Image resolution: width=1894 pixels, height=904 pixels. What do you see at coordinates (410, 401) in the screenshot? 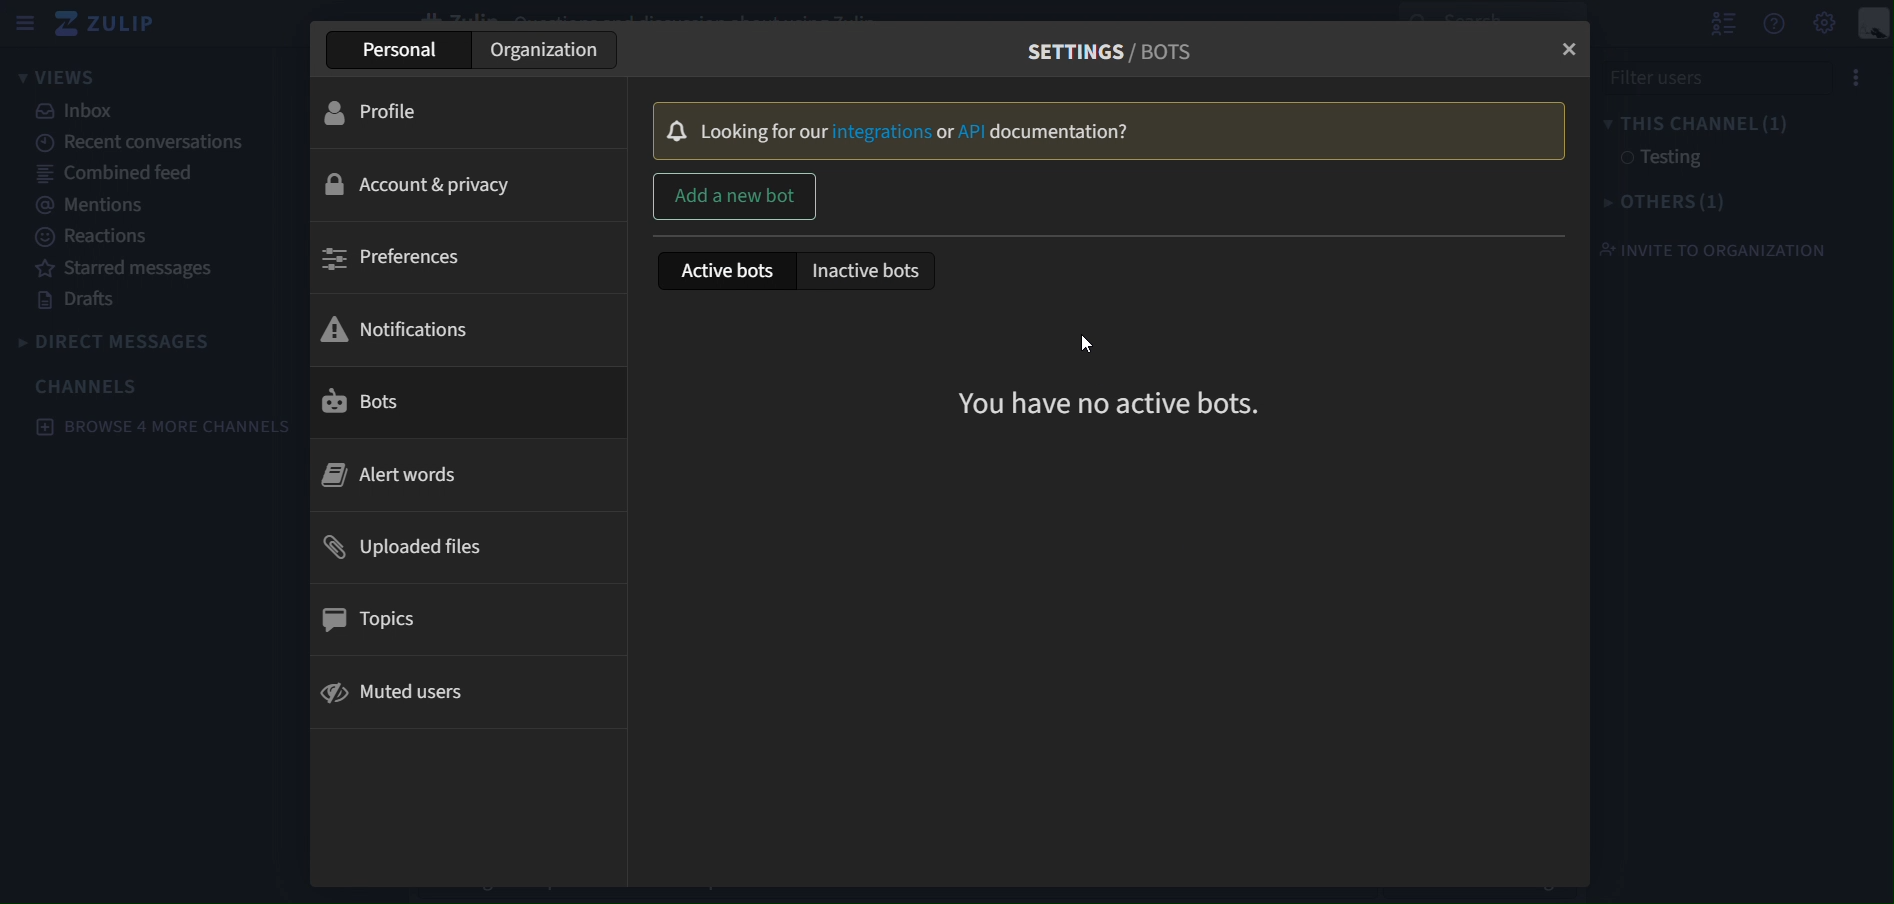
I see `bots` at bounding box center [410, 401].